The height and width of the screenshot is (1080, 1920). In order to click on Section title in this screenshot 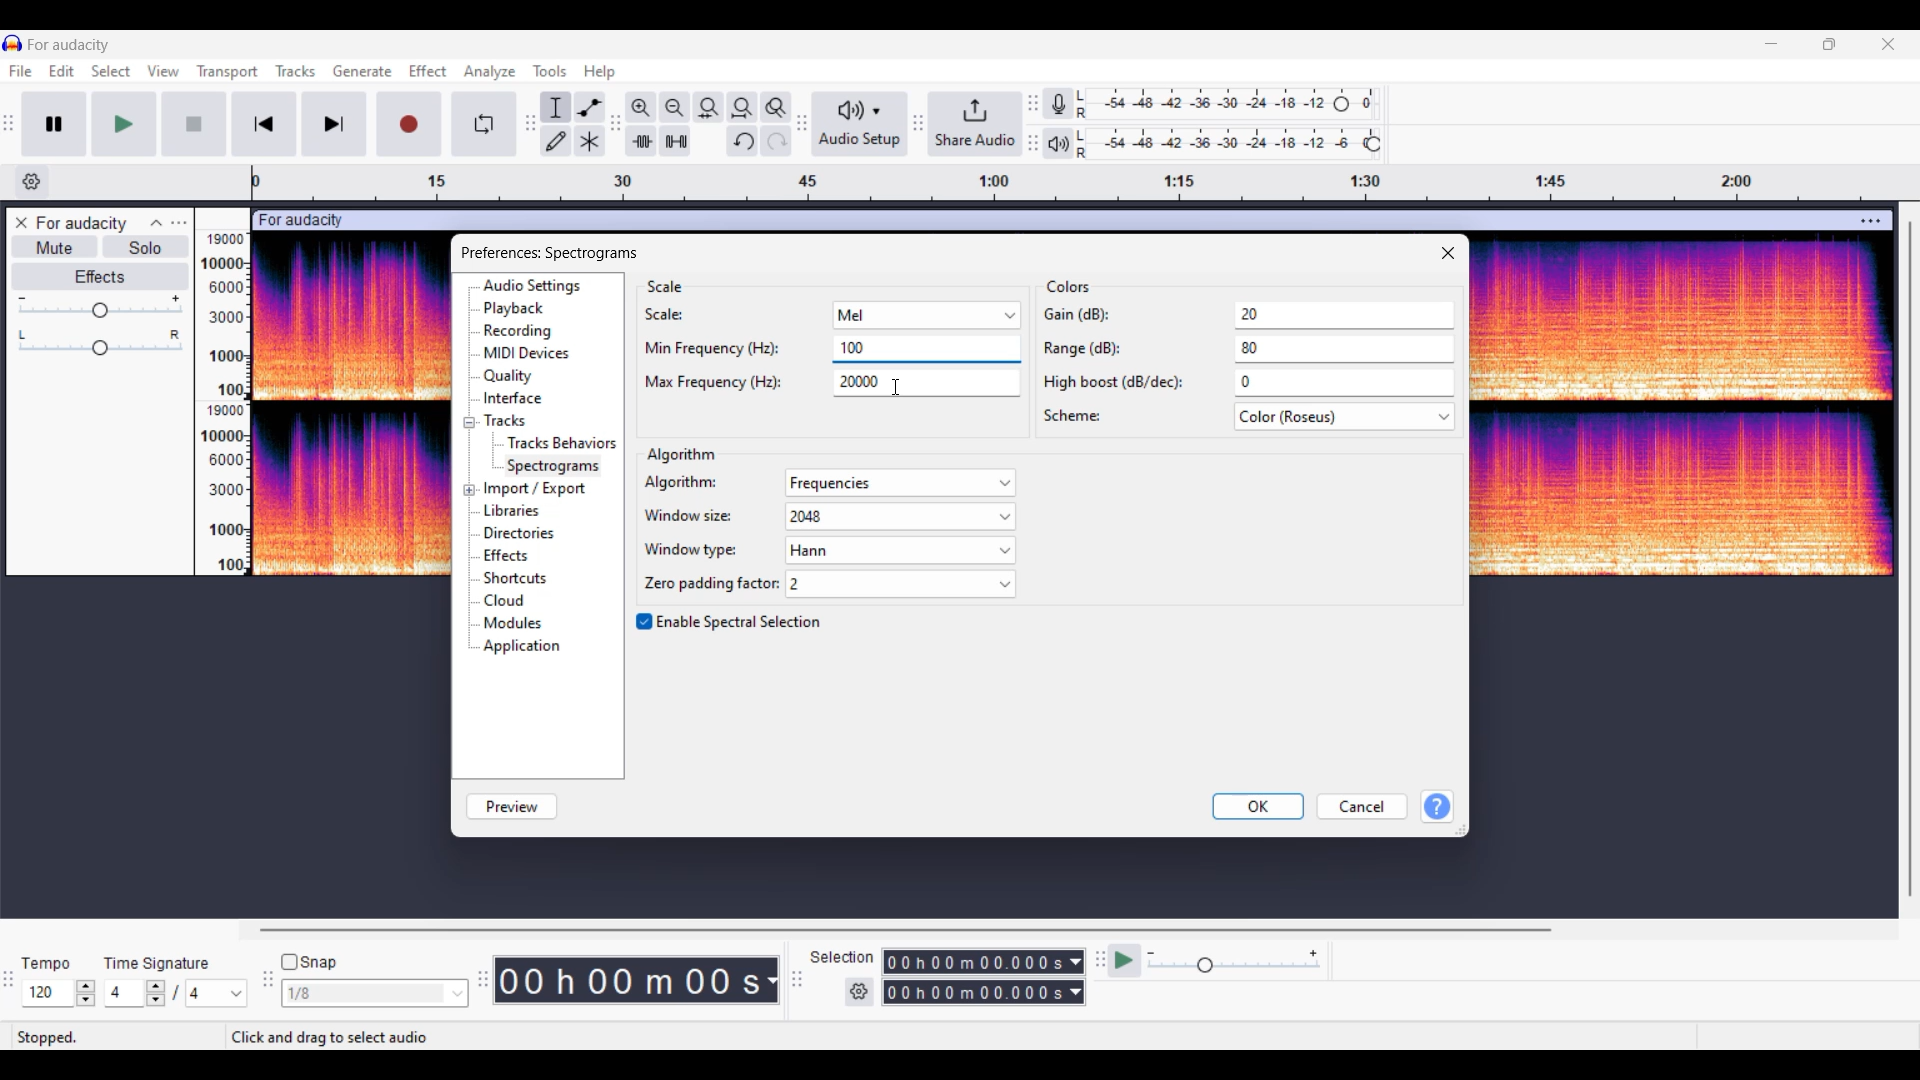, I will do `click(1069, 286)`.